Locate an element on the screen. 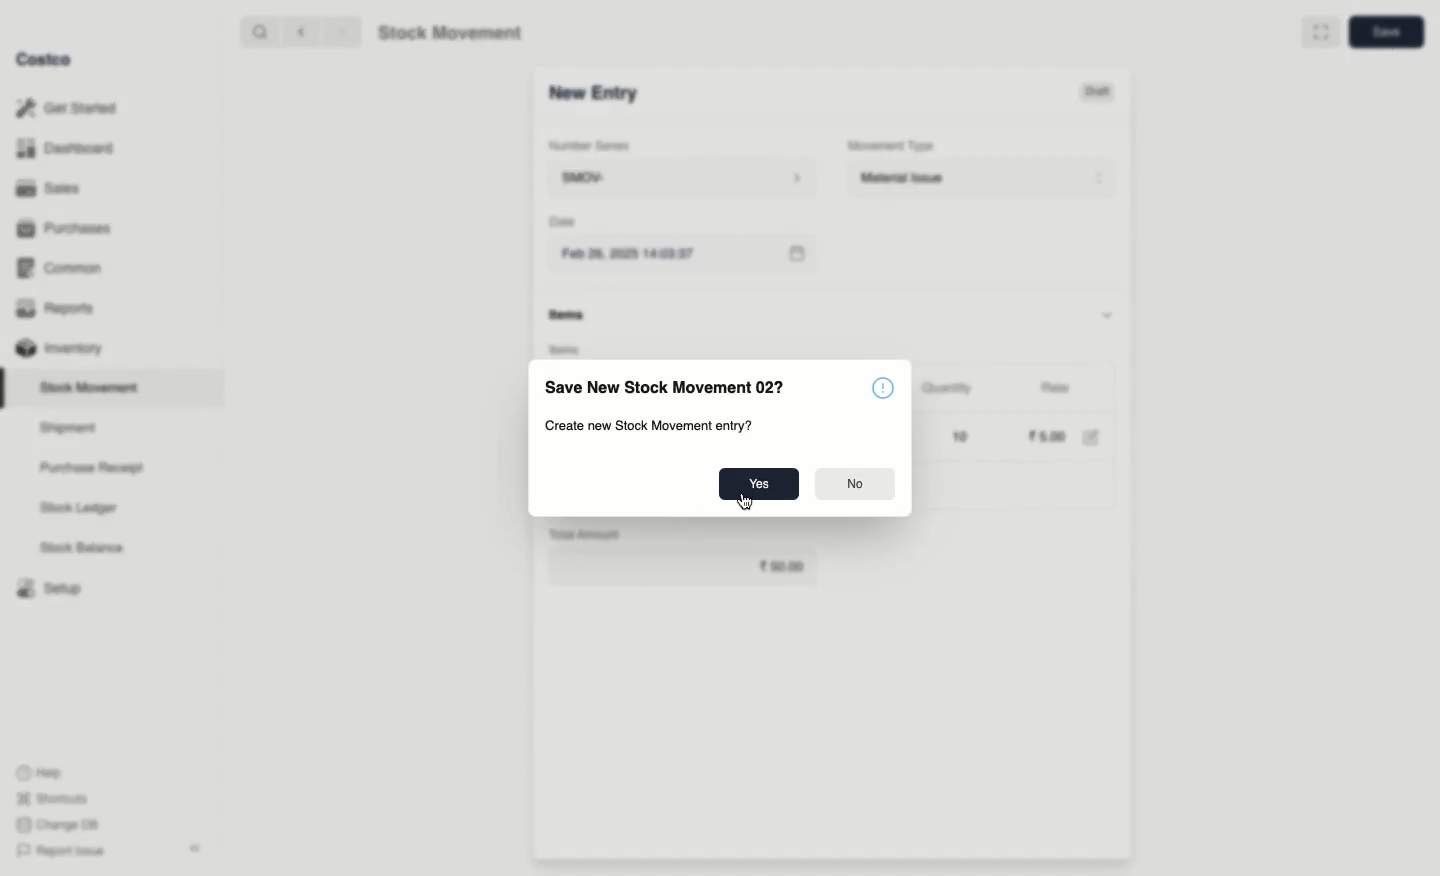 The height and width of the screenshot is (876, 1440). Change DB is located at coordinates (58, 825).